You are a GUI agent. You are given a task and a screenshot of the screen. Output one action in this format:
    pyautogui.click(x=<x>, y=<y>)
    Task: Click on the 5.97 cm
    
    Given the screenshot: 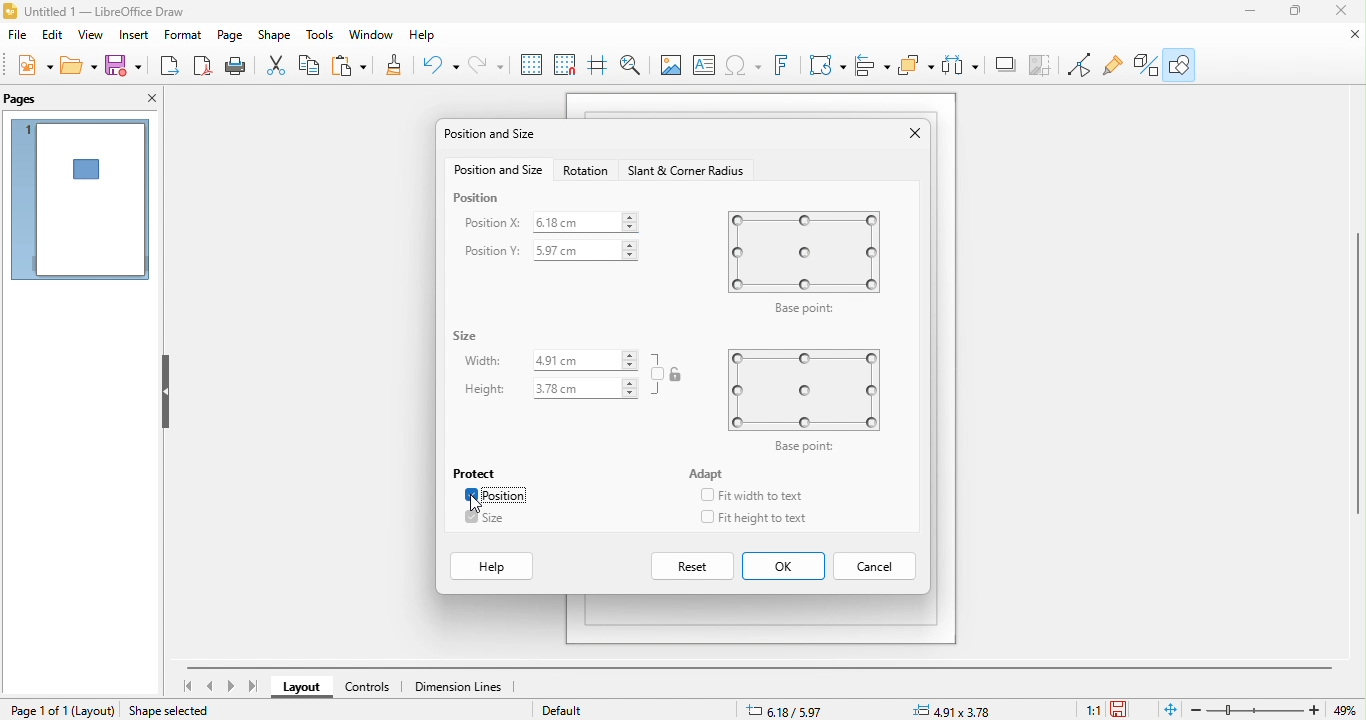 What is the action you would take?
    pyautogui.click(x=585, y=250)
    